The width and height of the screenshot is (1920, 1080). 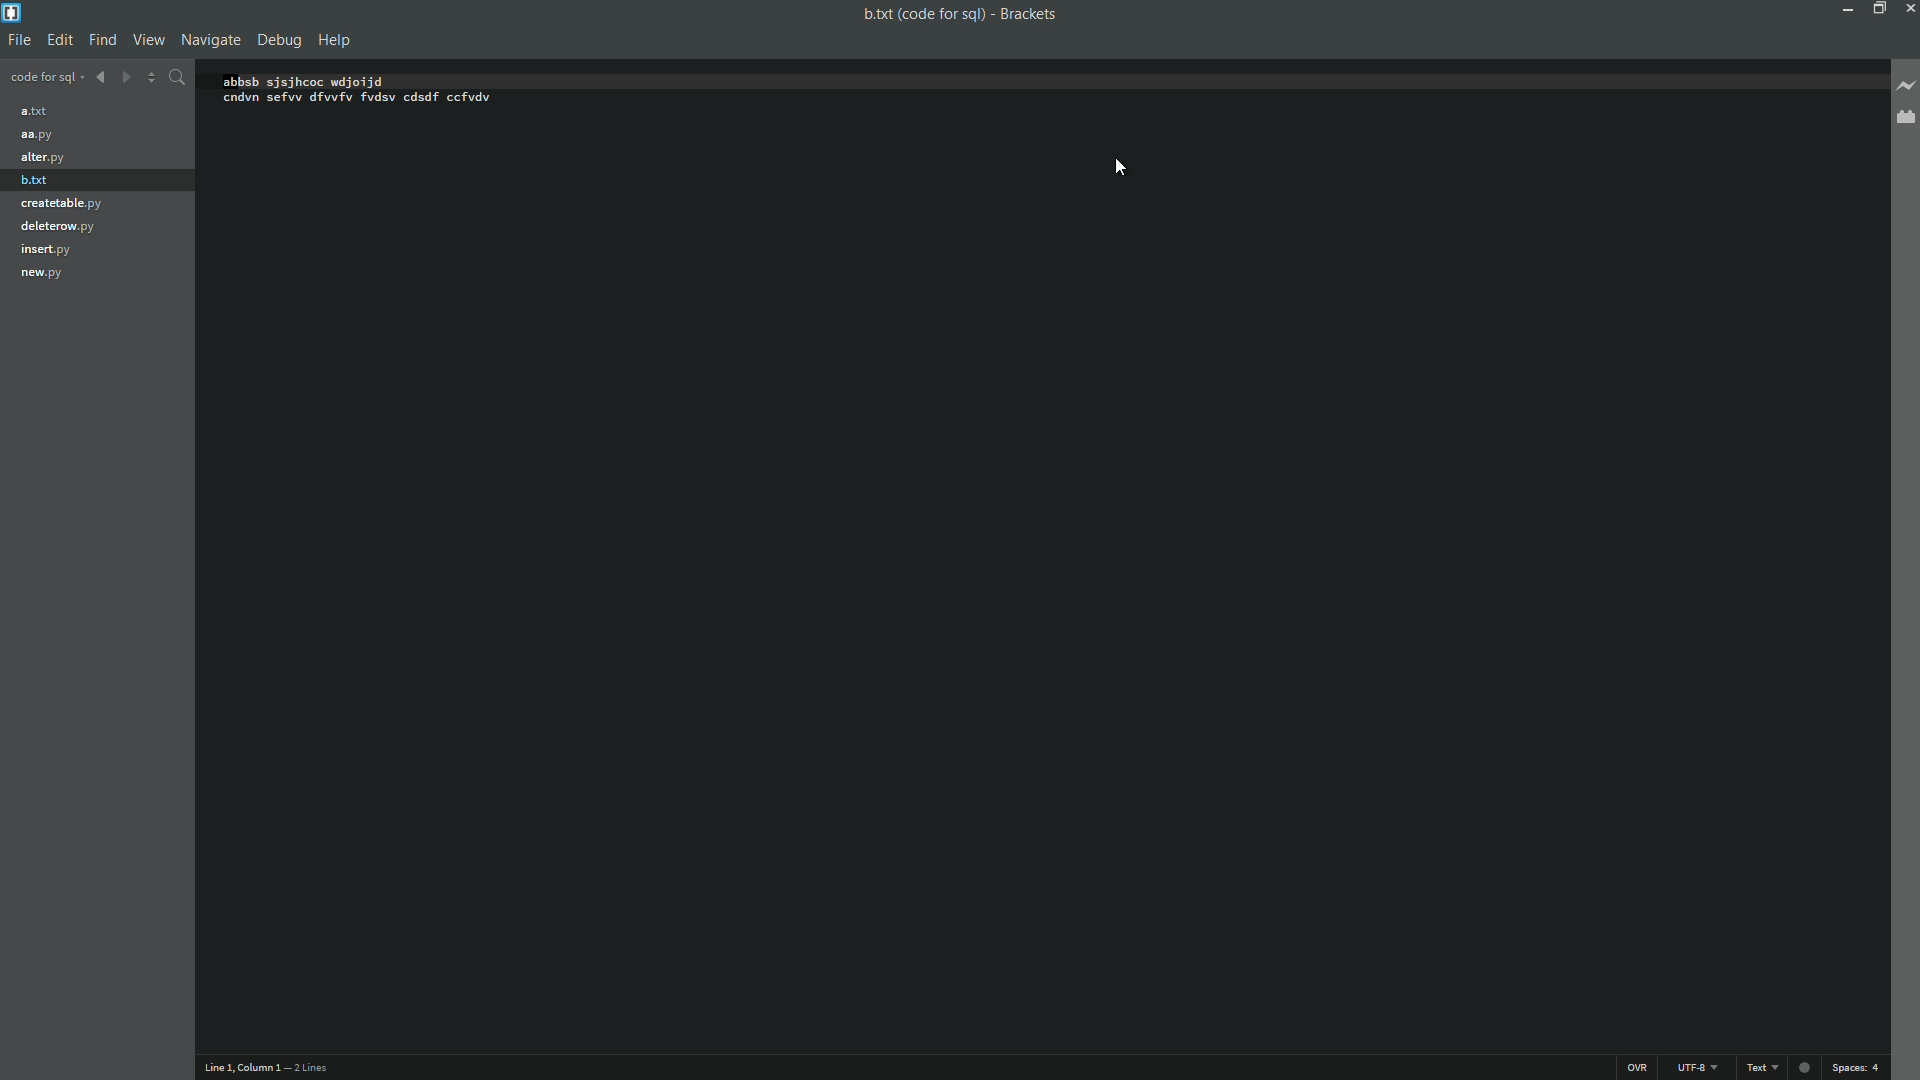 What do you see at coordinates (209, 40) in the screenshot?
I see `navigate` at bounding box center [209, 40].